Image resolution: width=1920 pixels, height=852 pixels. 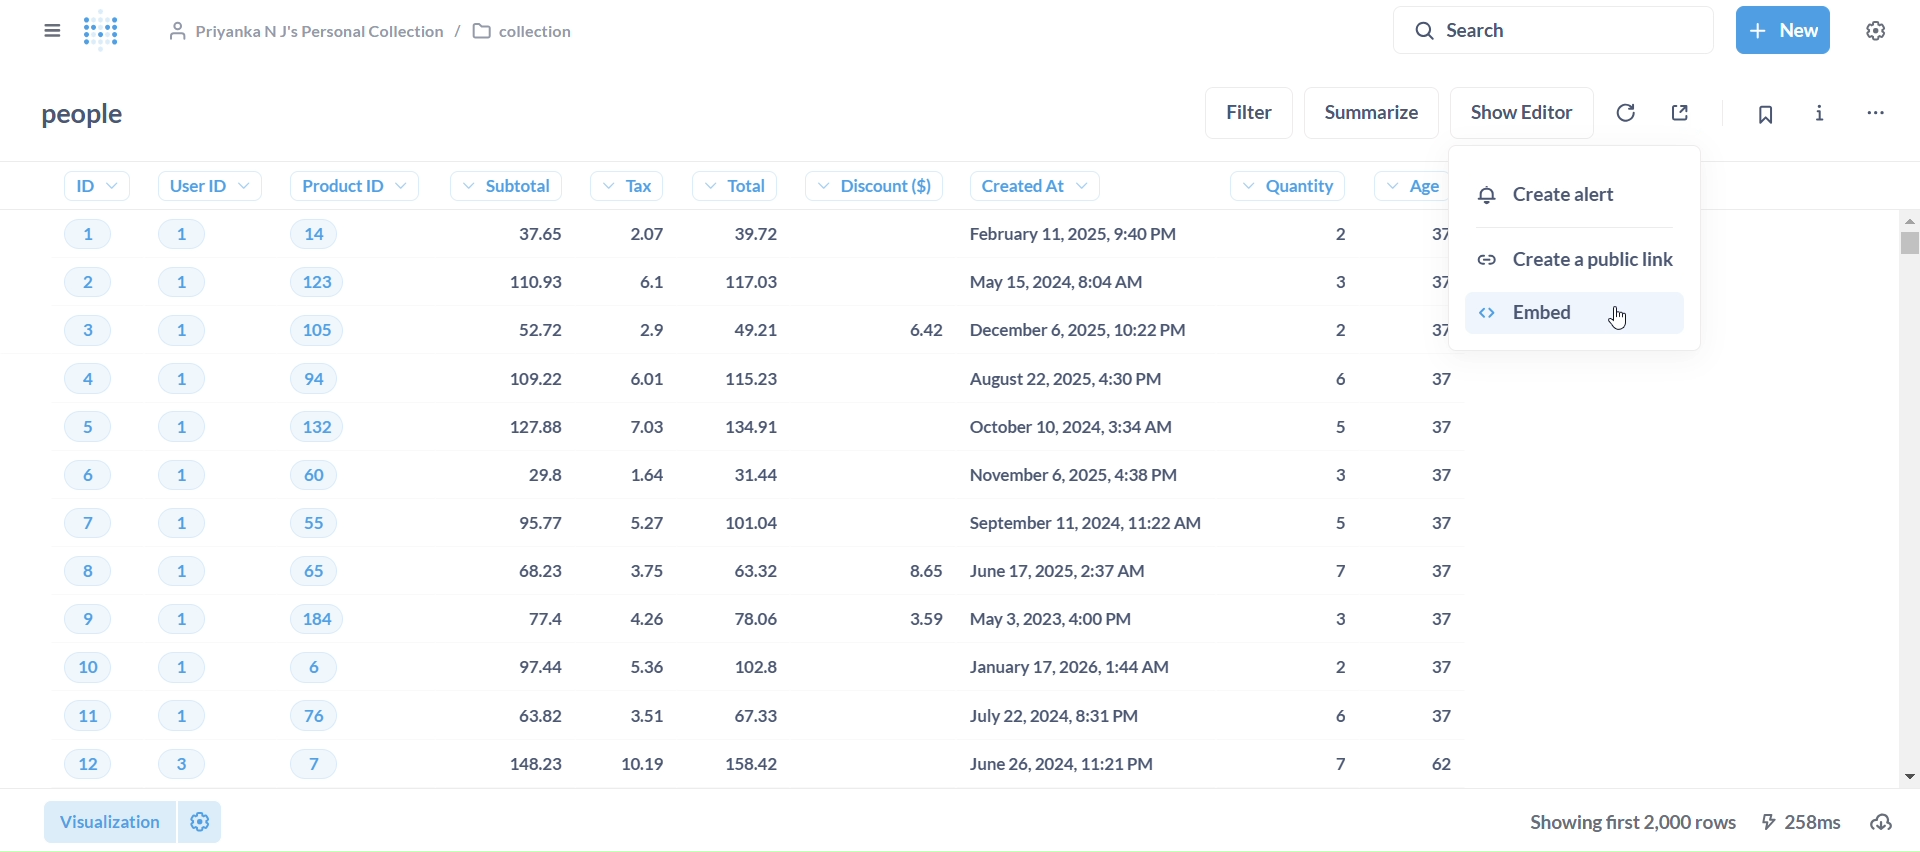 I want to click on subtotal, so click(x=505, y=475).